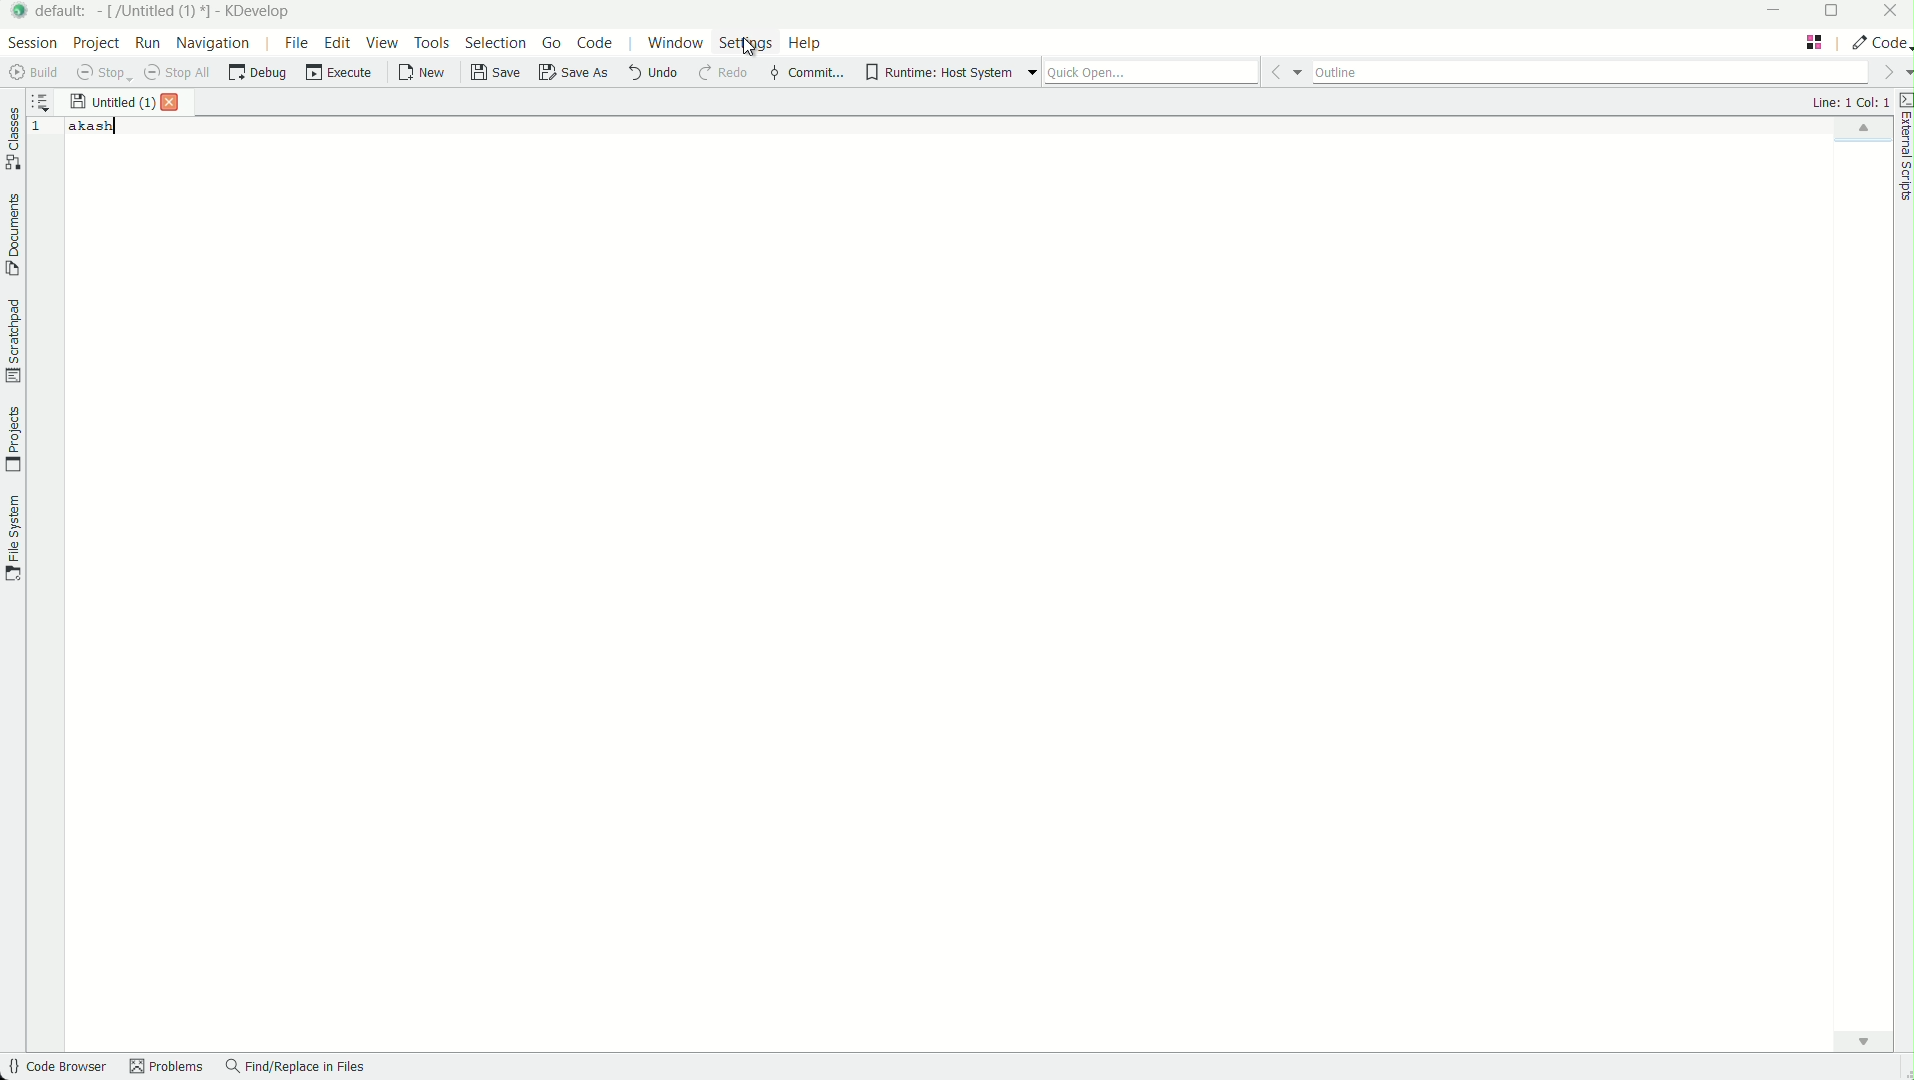 Image resolution: width=1914 pixels, height=1080 pixels. What do you see at coordinates (575, 74) in the screenshot?
I see `save as` at bounding box center [575, 74].